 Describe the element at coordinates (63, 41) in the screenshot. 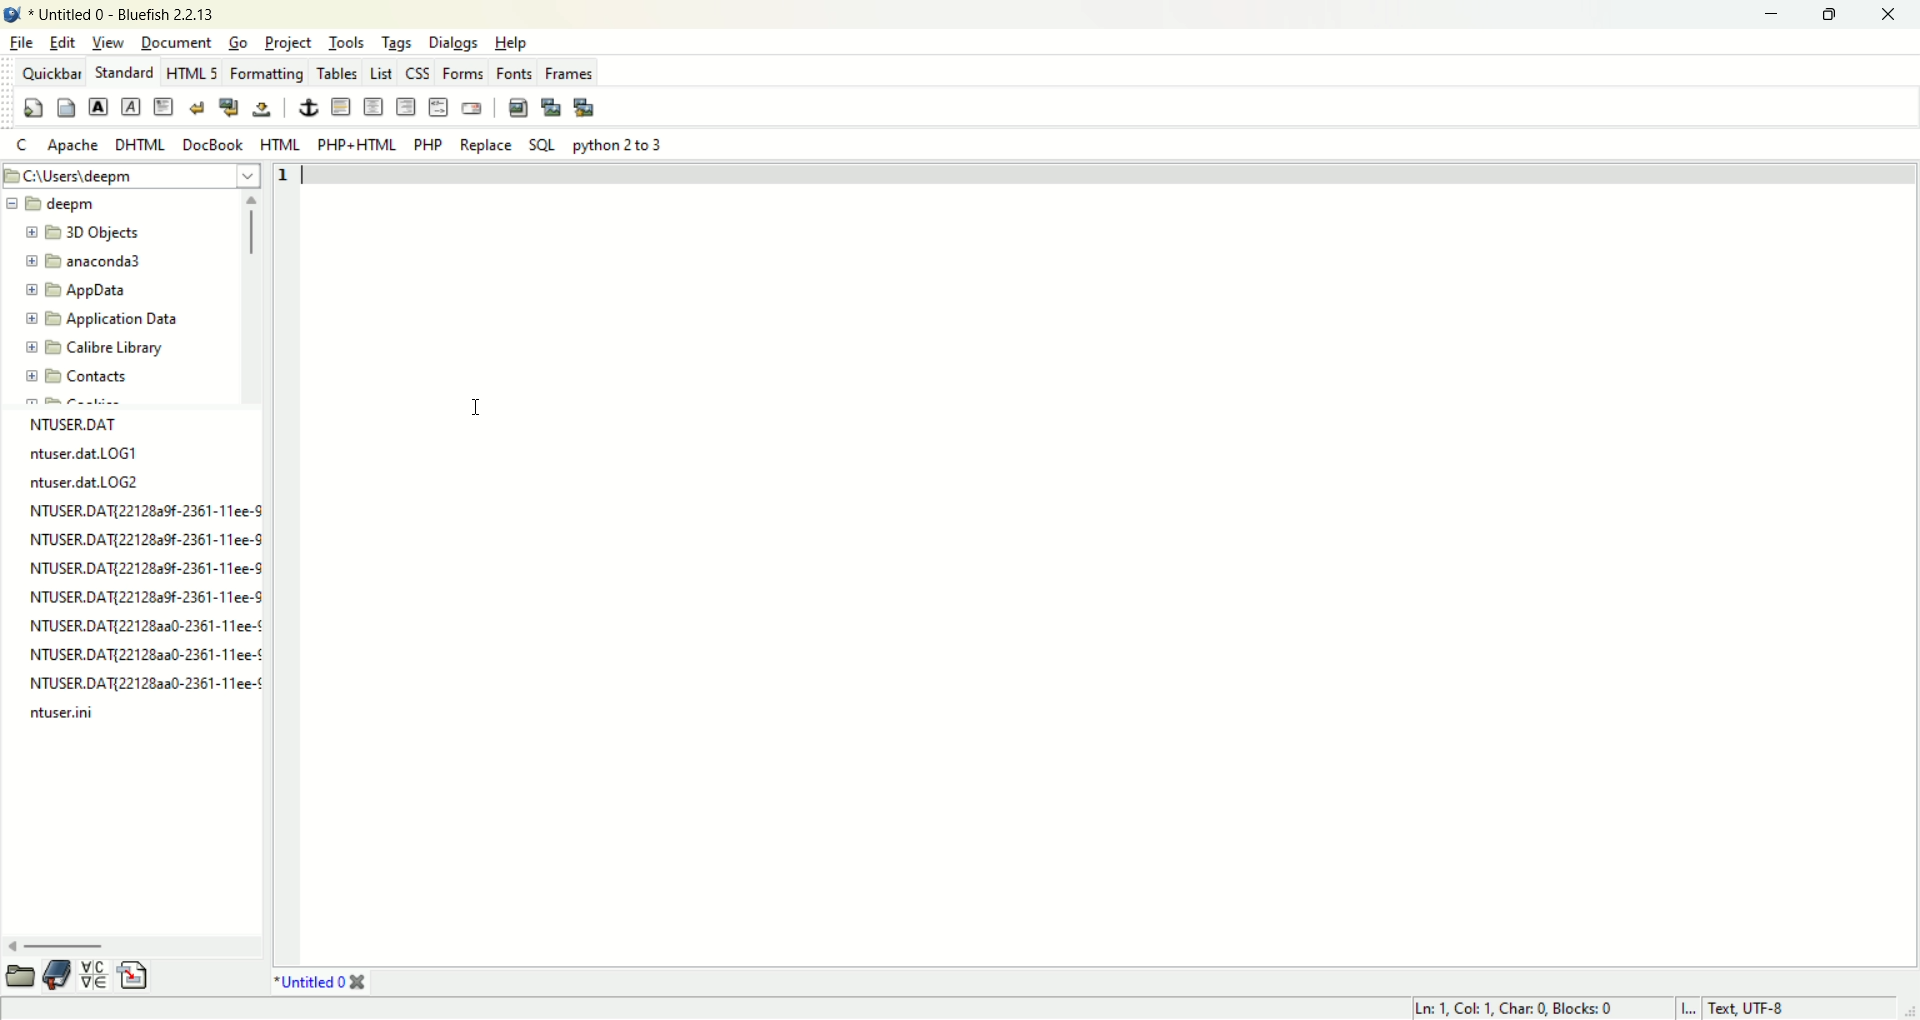

I see `edit` at that location.